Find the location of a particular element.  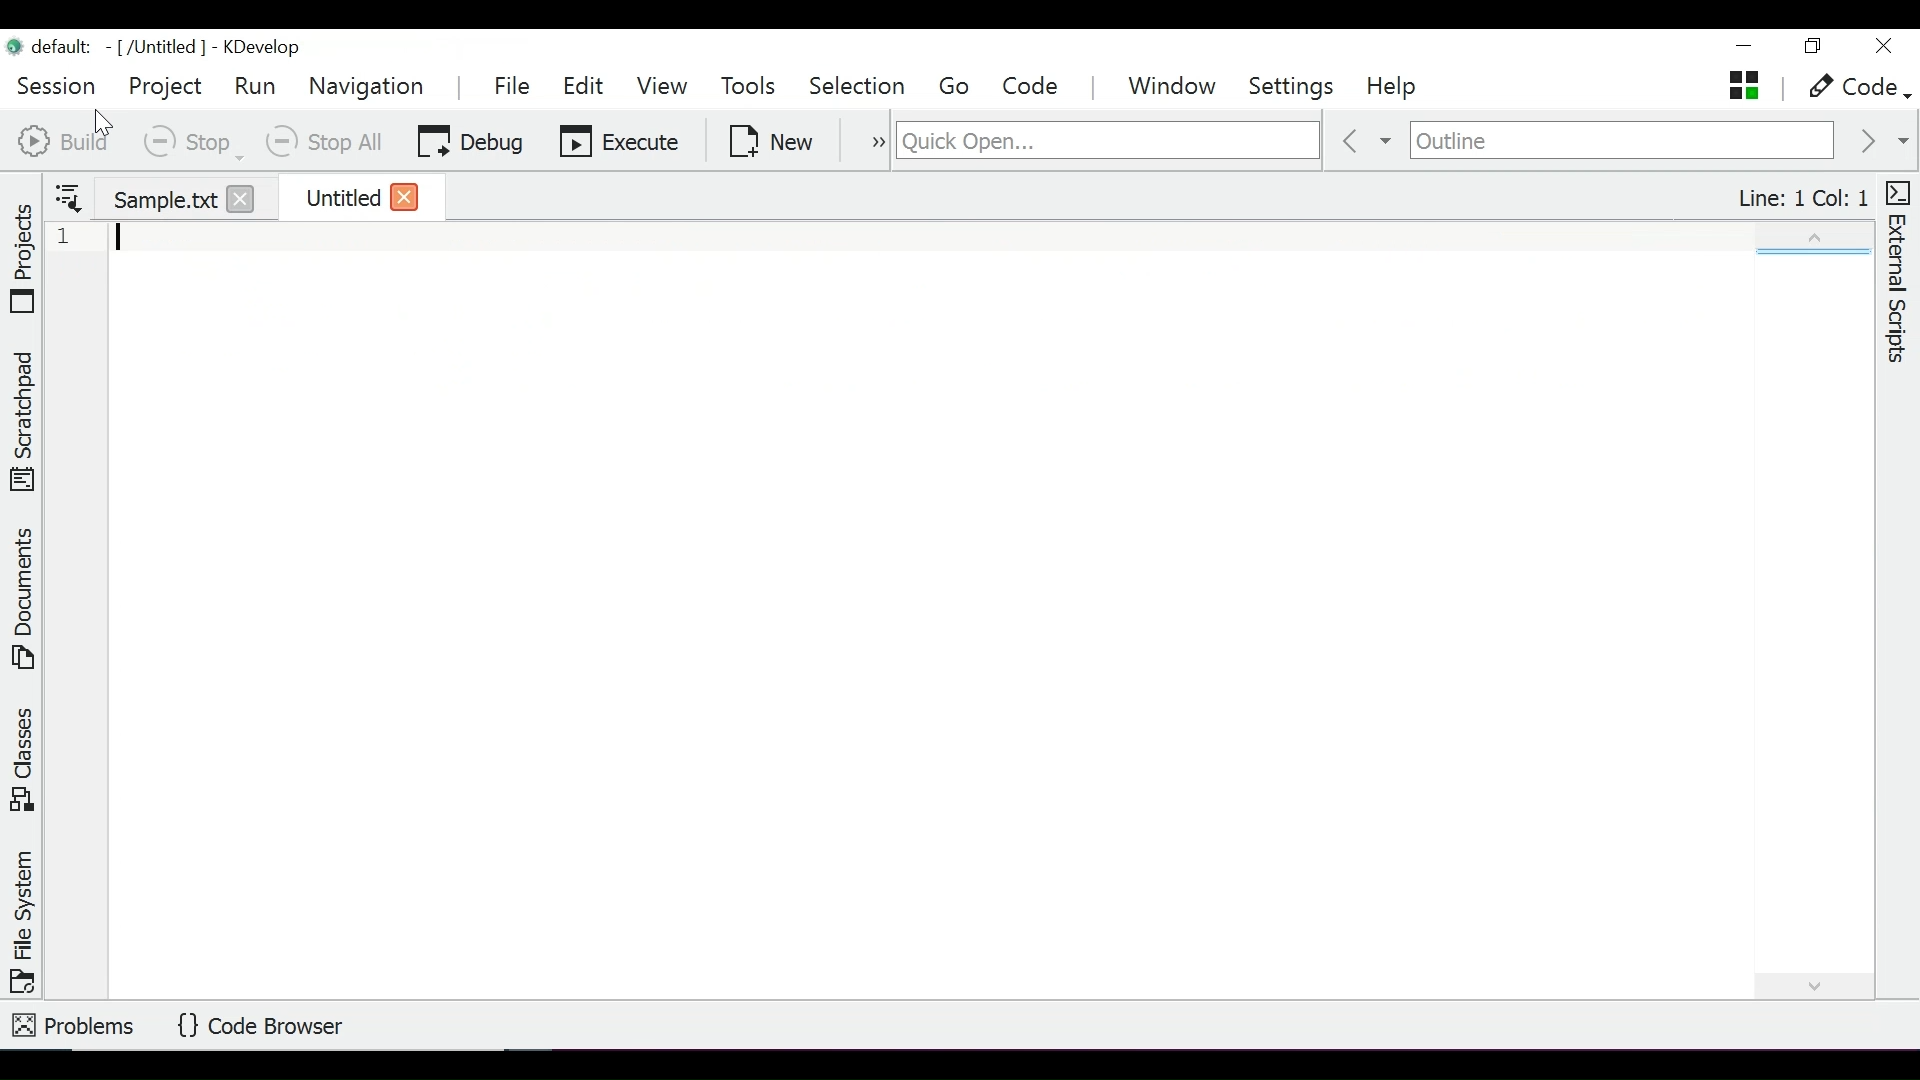

more options is located at coordinates (864, 144).